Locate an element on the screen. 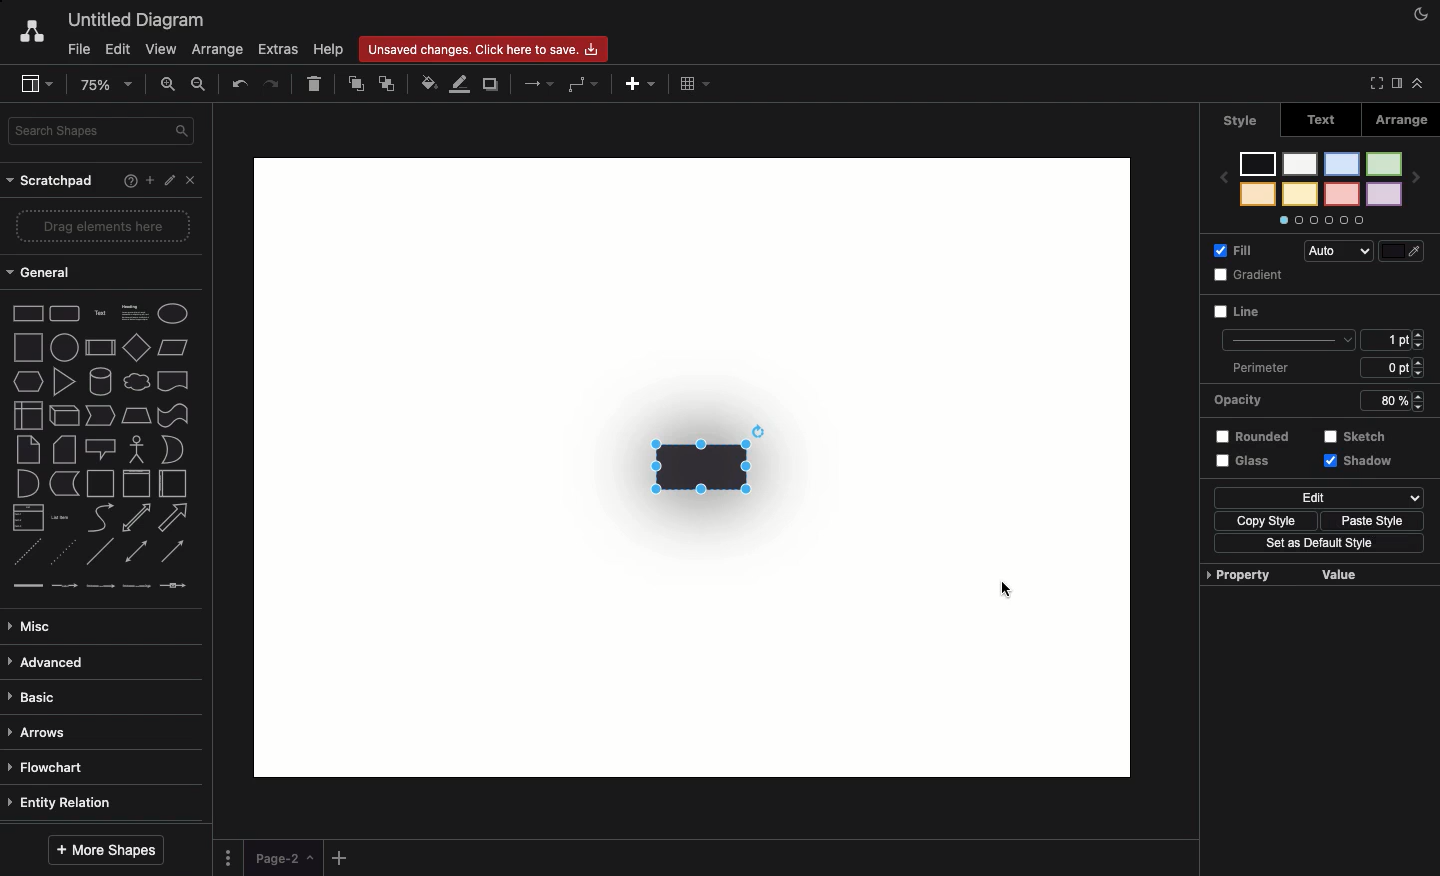  connector with label is located at coordinates (65, 585).